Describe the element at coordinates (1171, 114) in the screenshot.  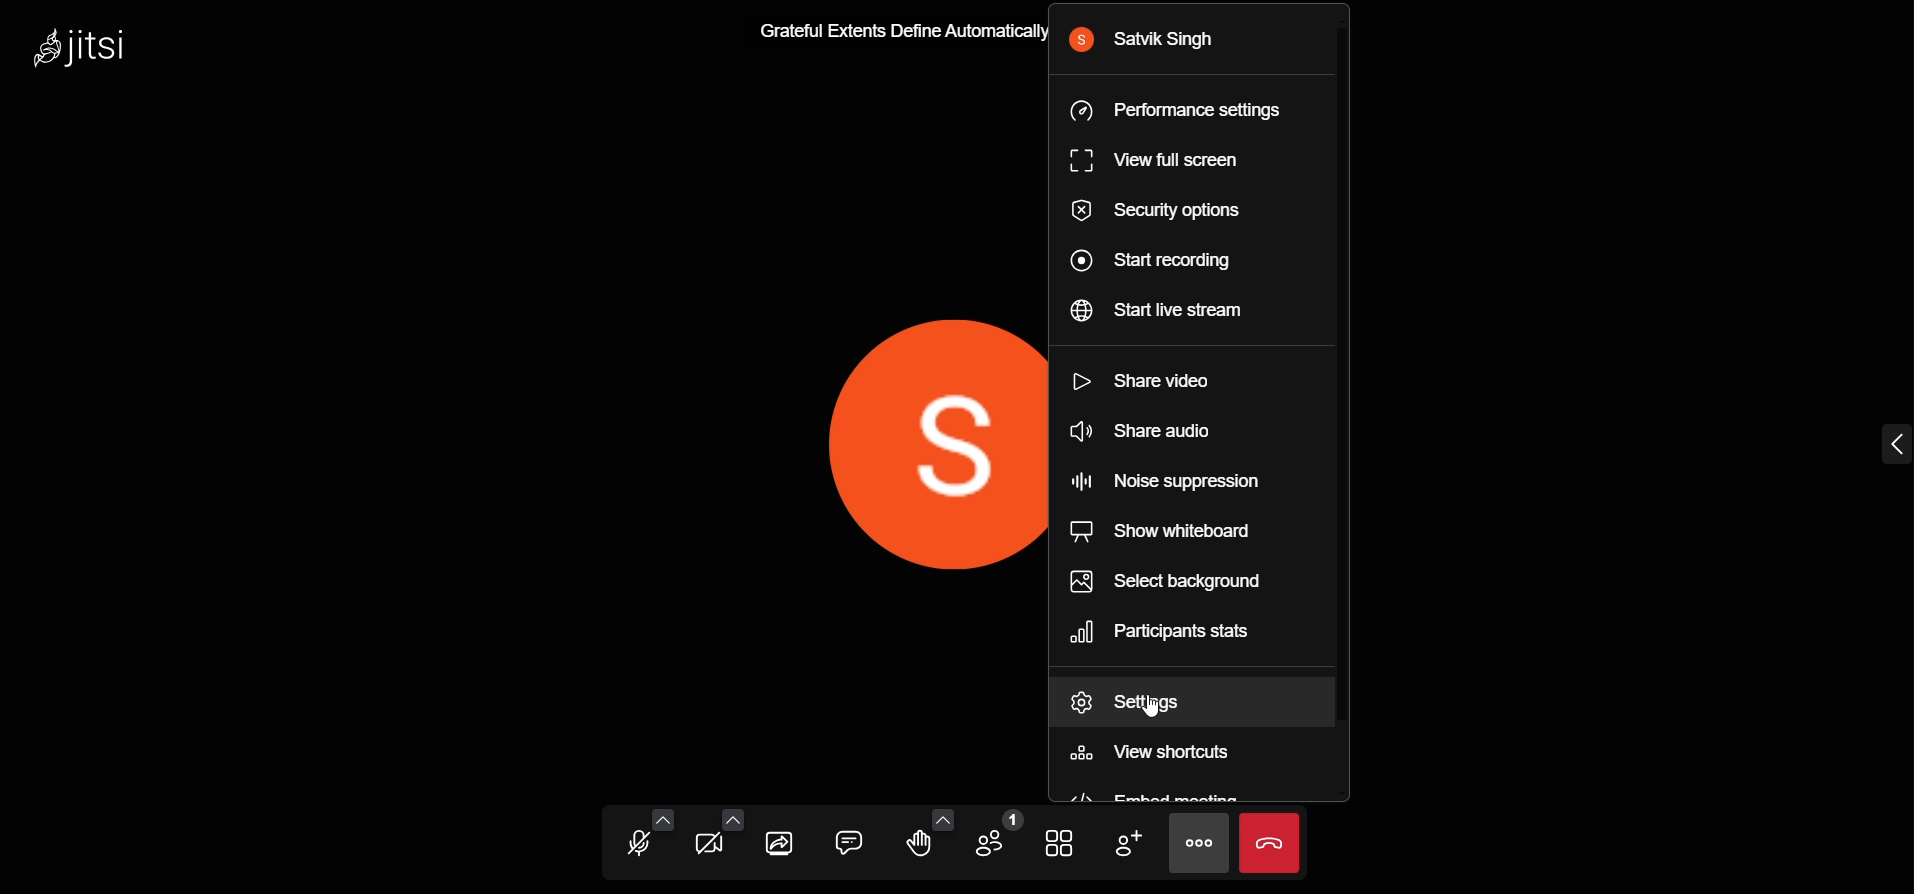
I see `performance setting` at that location.